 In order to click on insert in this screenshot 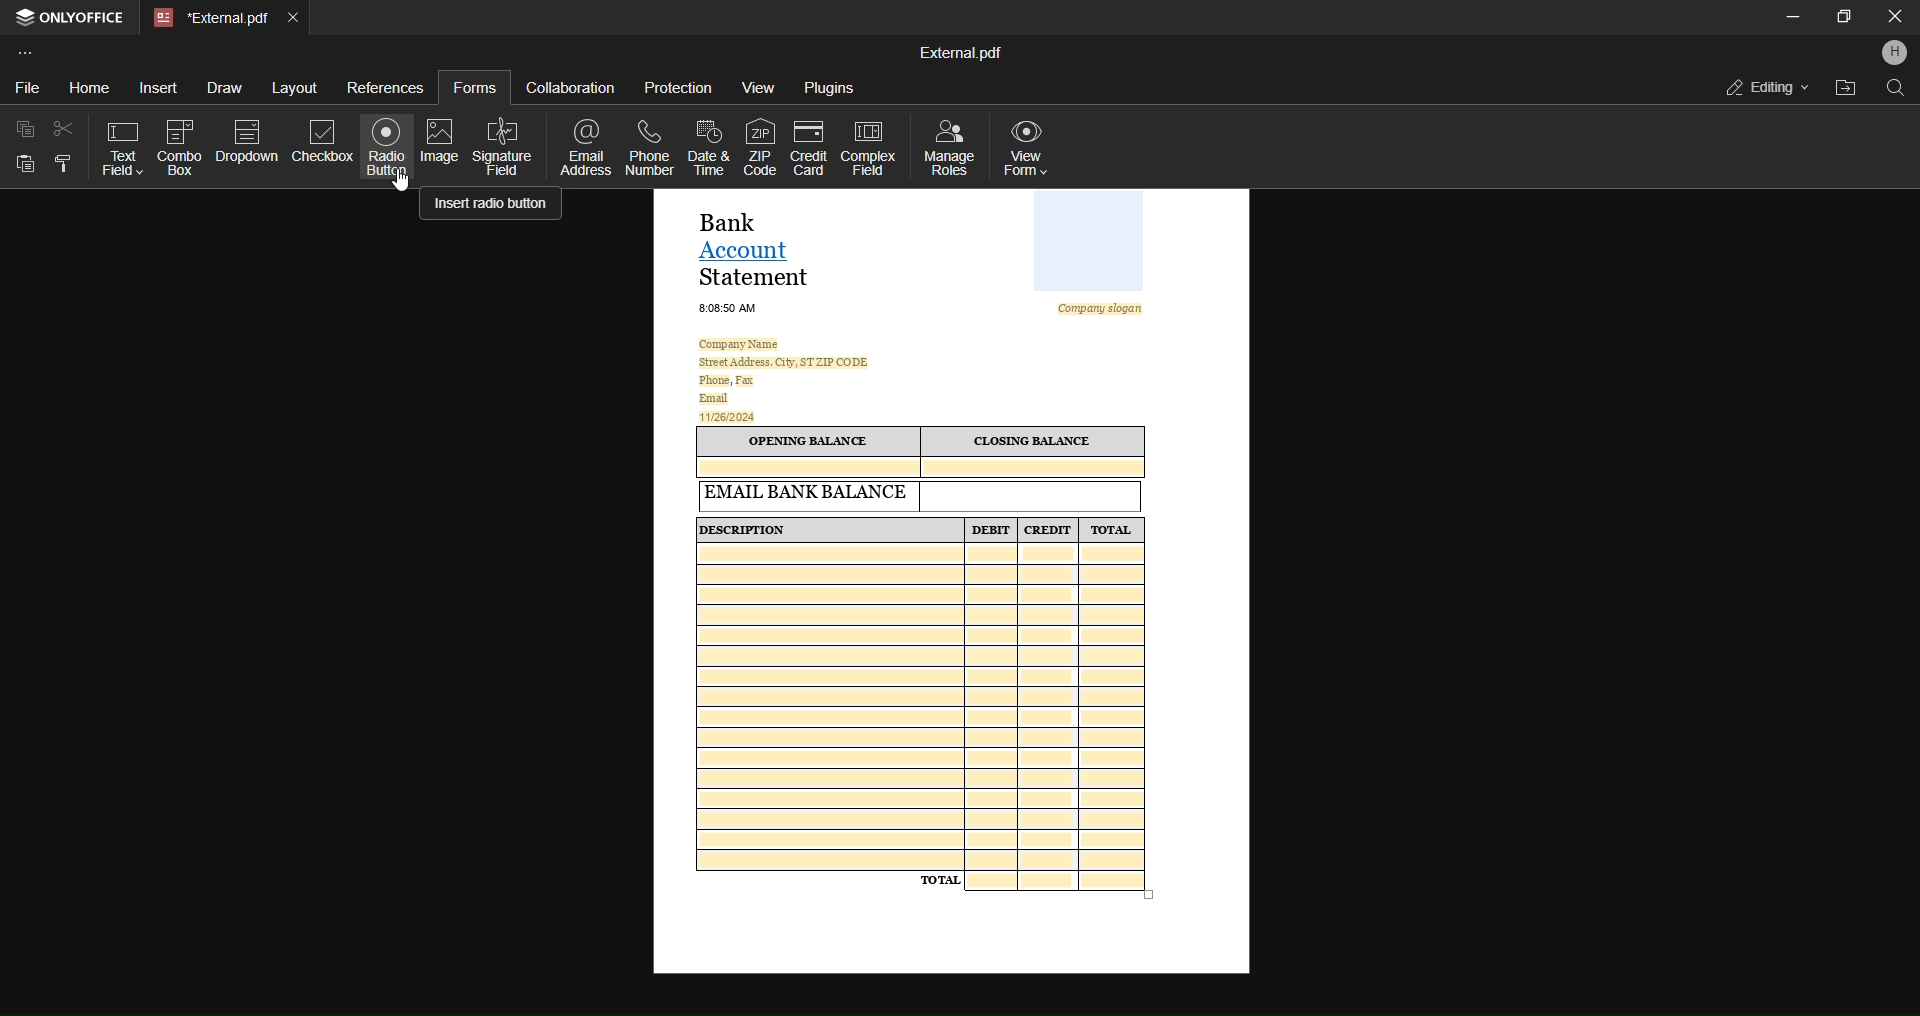, I will do `click(151, 85)`.